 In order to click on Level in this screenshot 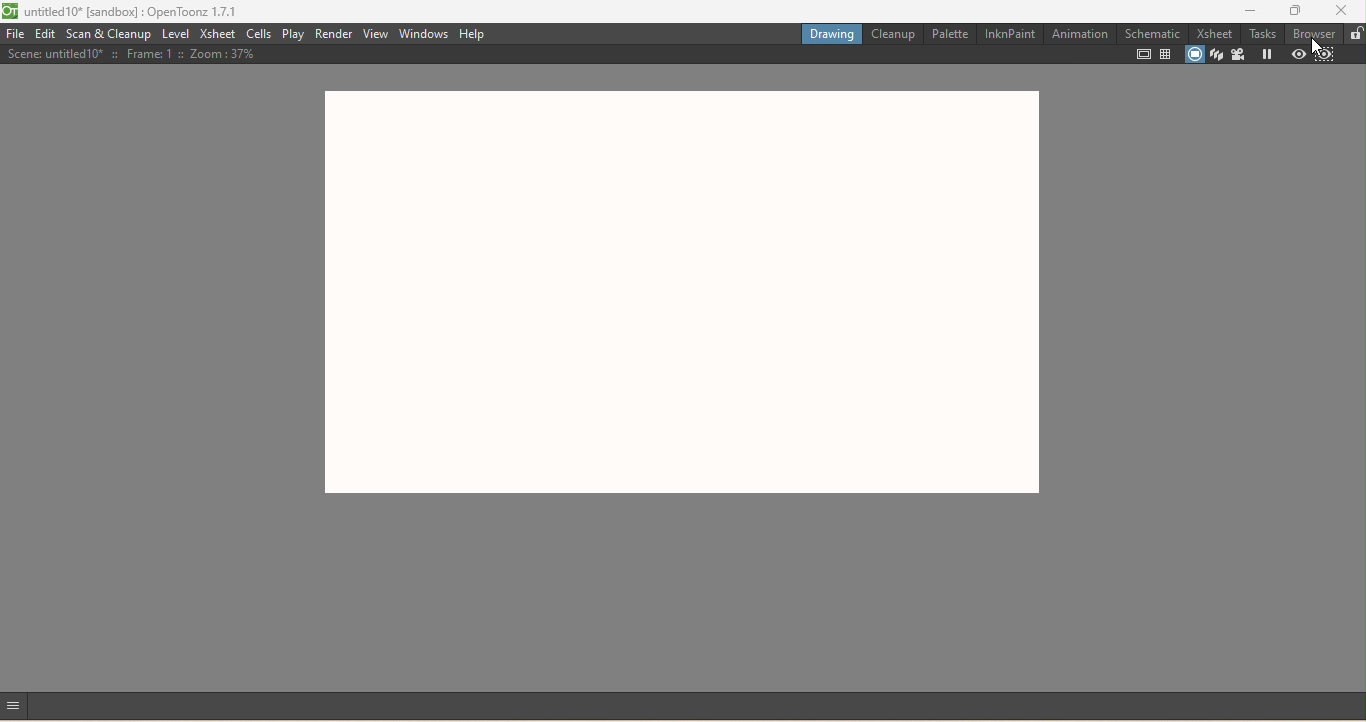, I will do `click(177, 35)`.